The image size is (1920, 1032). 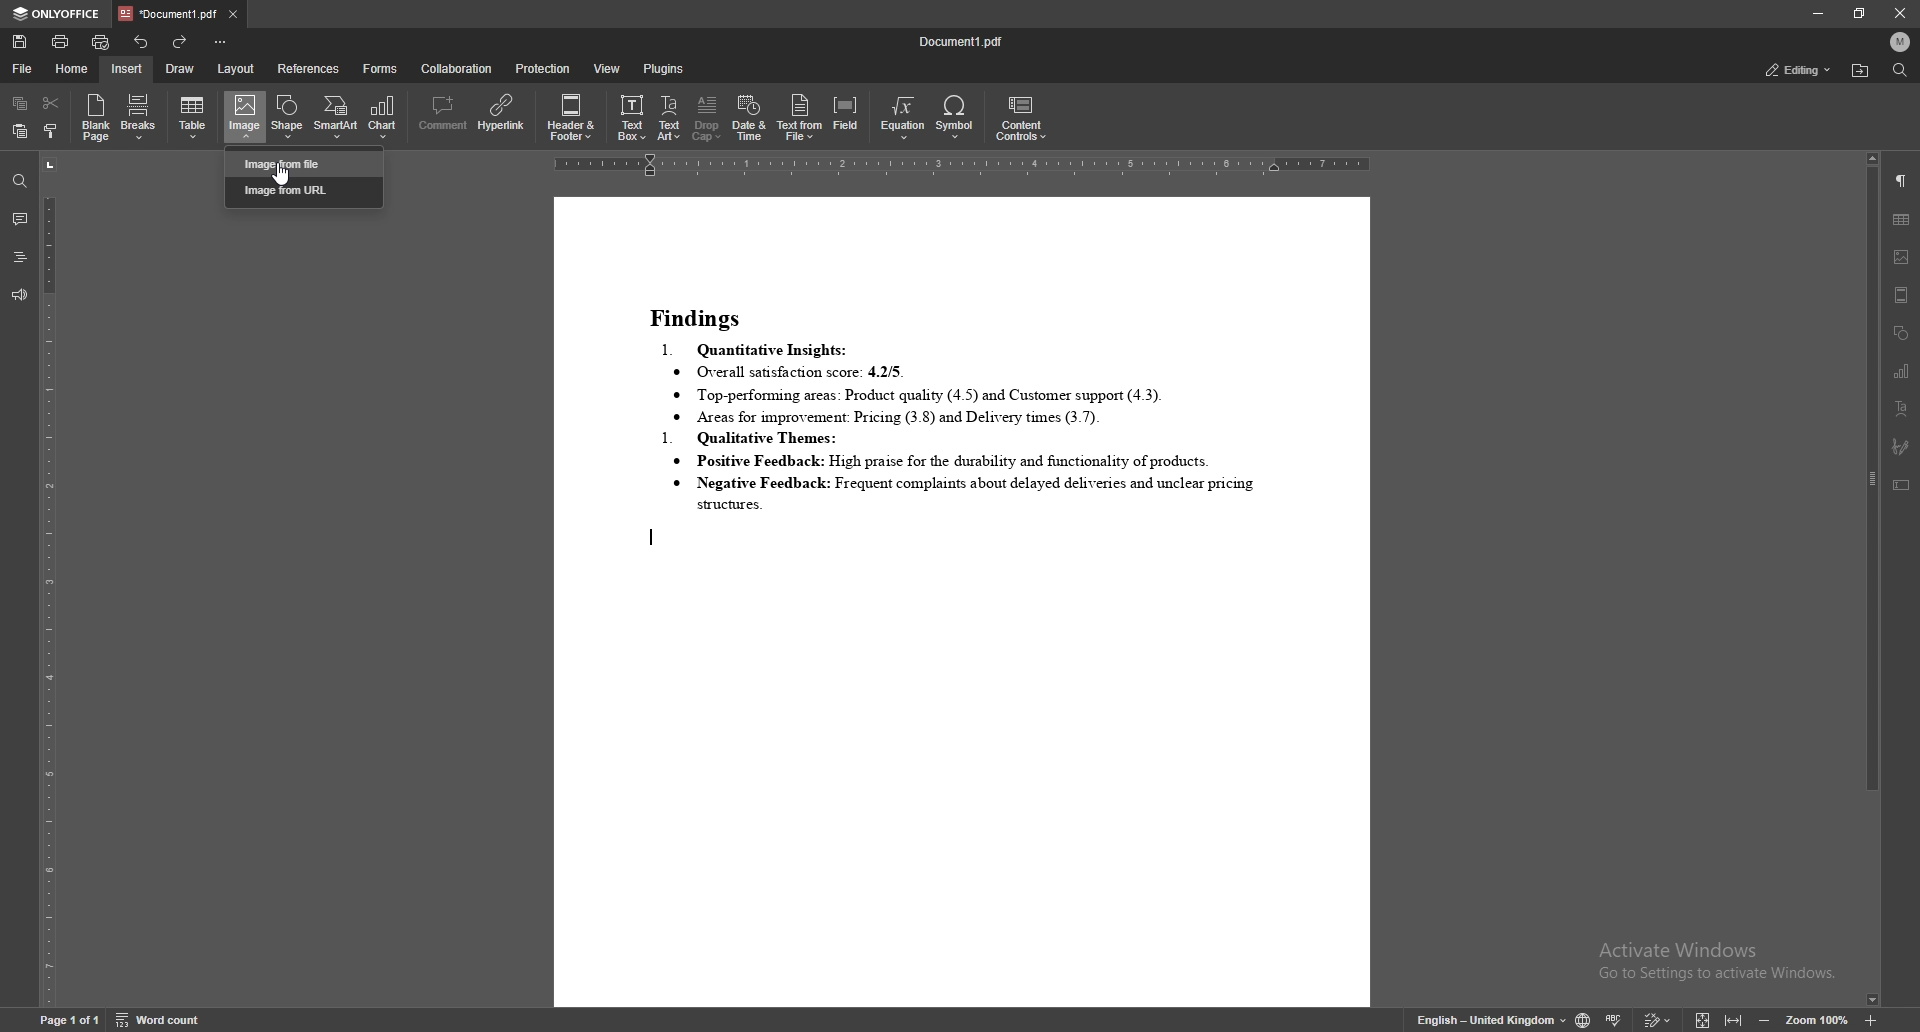 What do you see at coordinates (1861, 14) in the screenshot?
I see `resize` at bounding box center [1861, 14].